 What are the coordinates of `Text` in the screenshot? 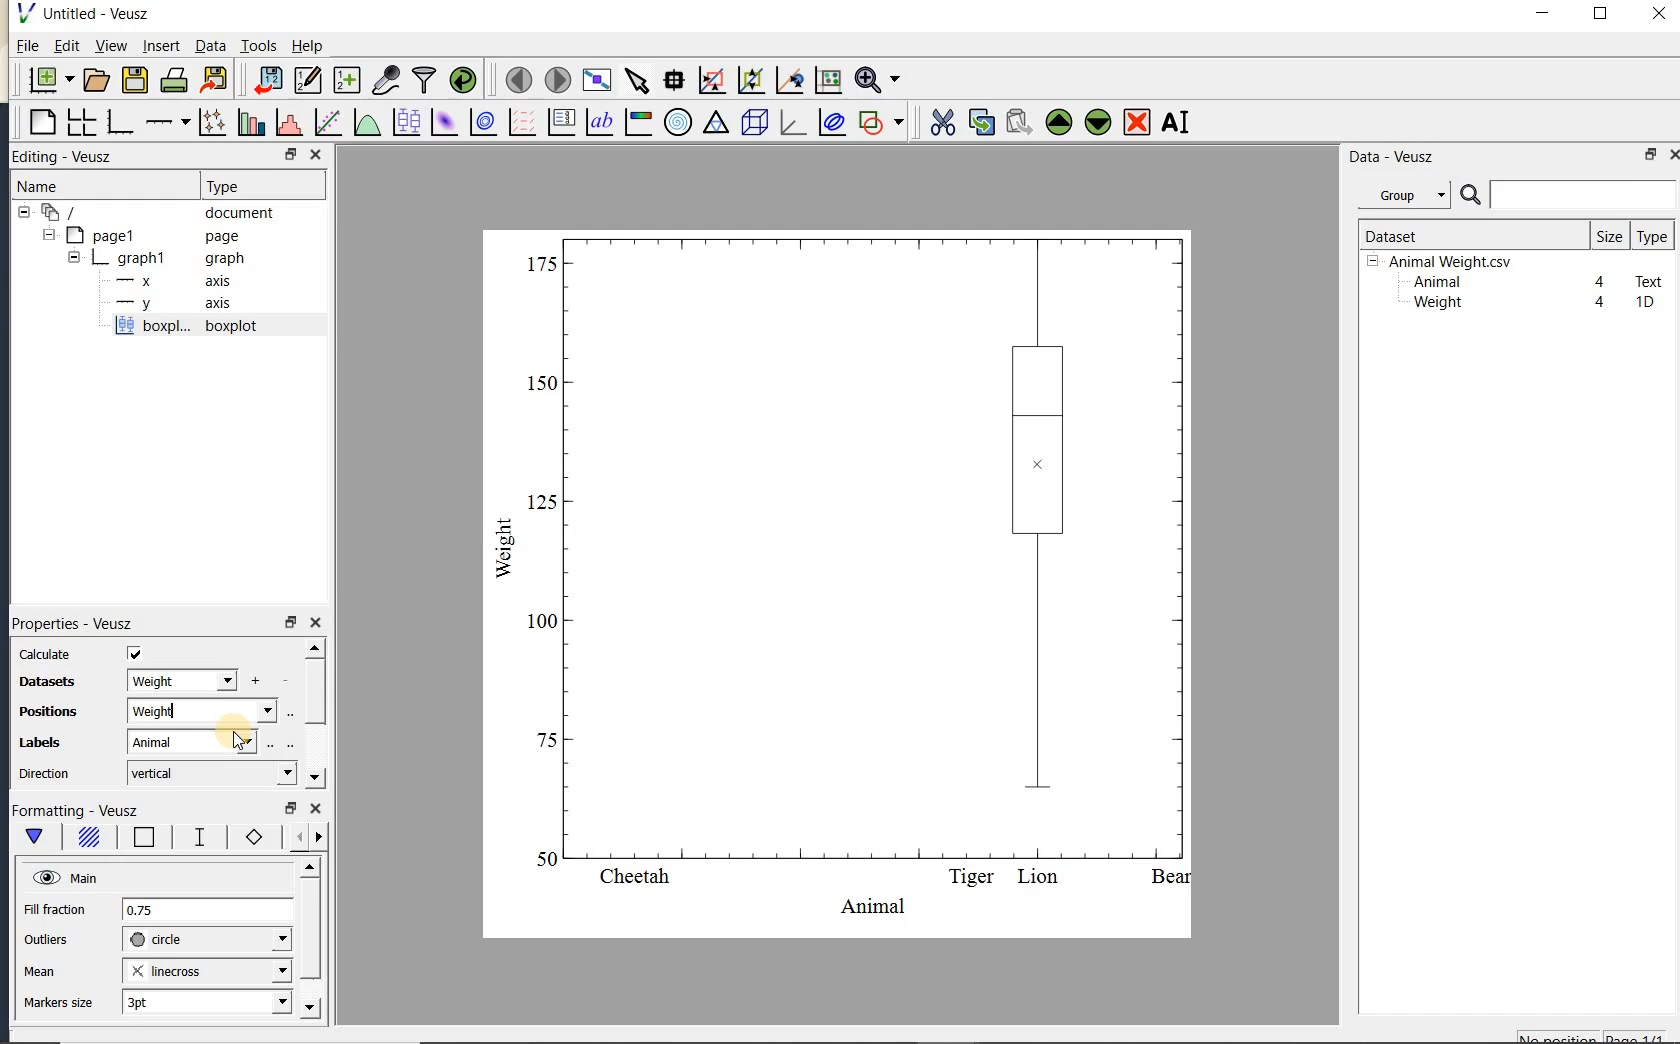 It's located at (1650, 279).